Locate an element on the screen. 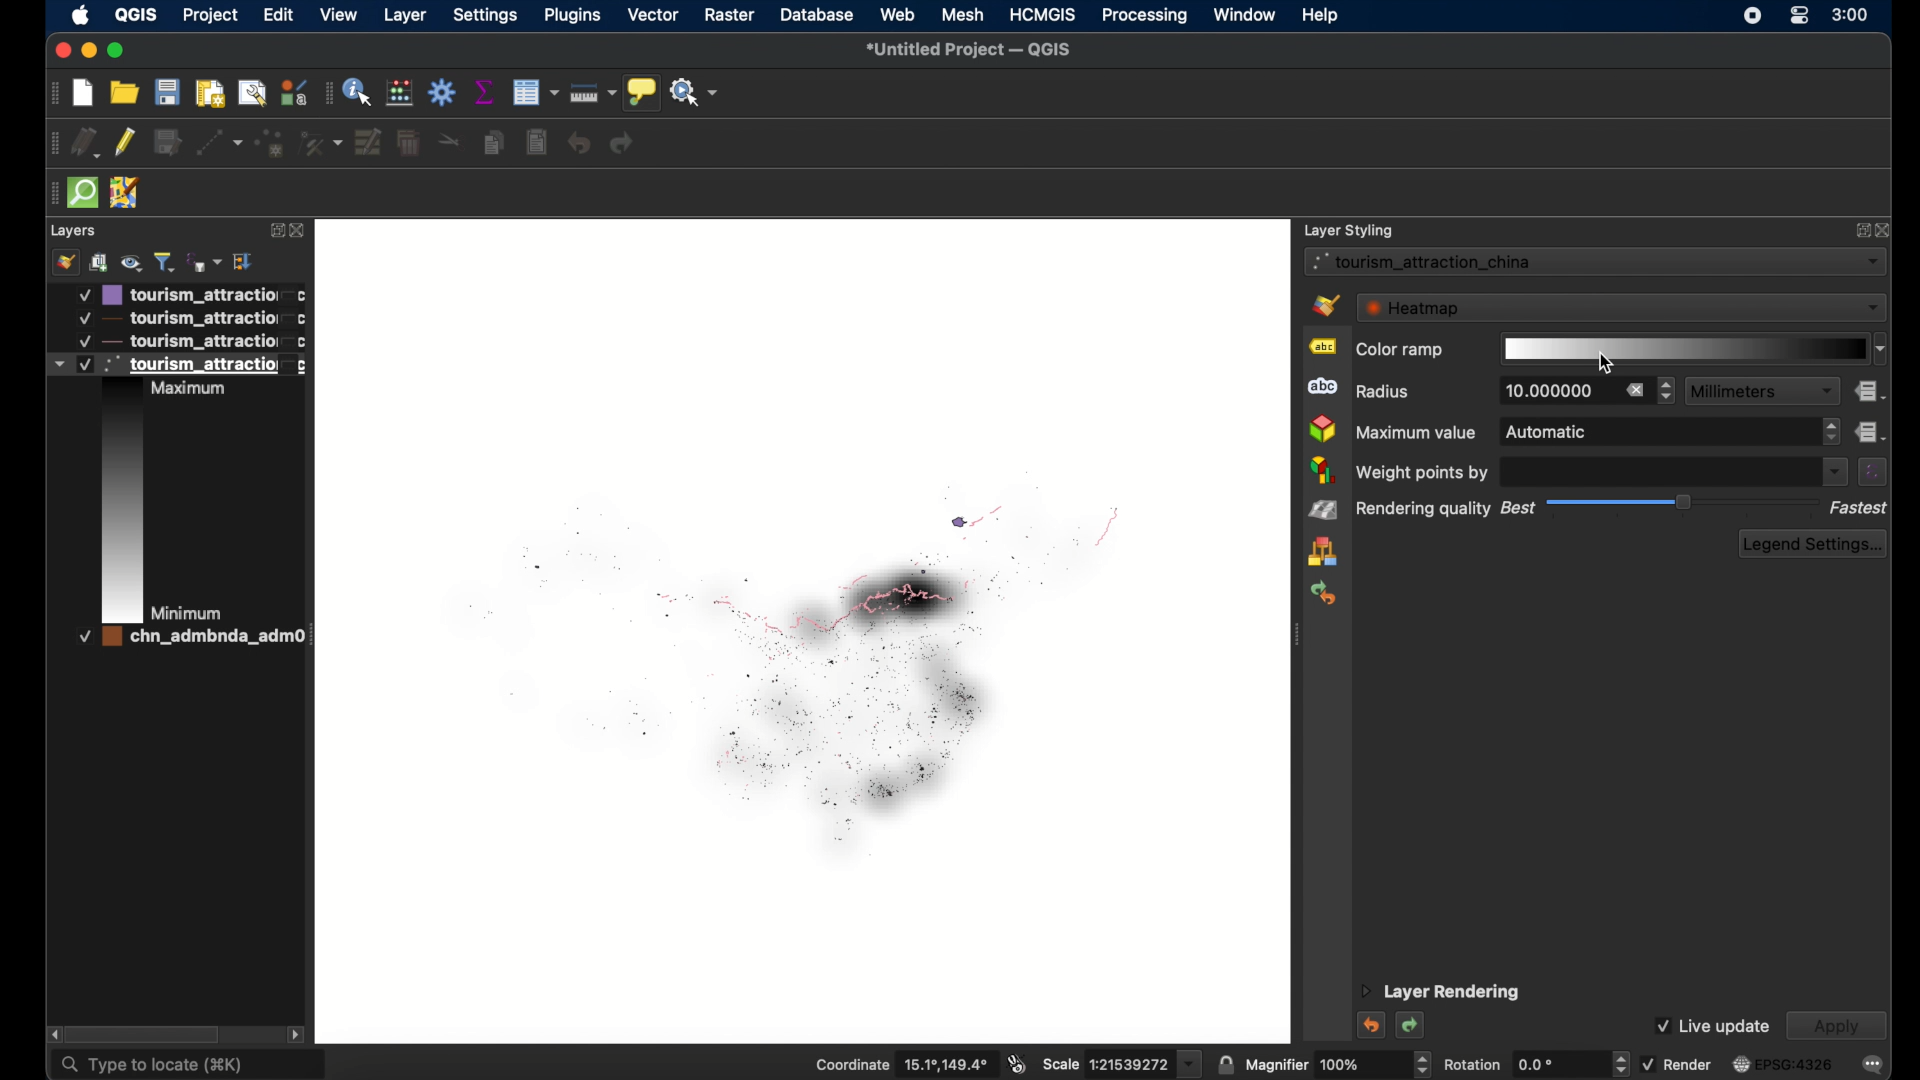  color ramp menu is located at coordinates (1695, 349).